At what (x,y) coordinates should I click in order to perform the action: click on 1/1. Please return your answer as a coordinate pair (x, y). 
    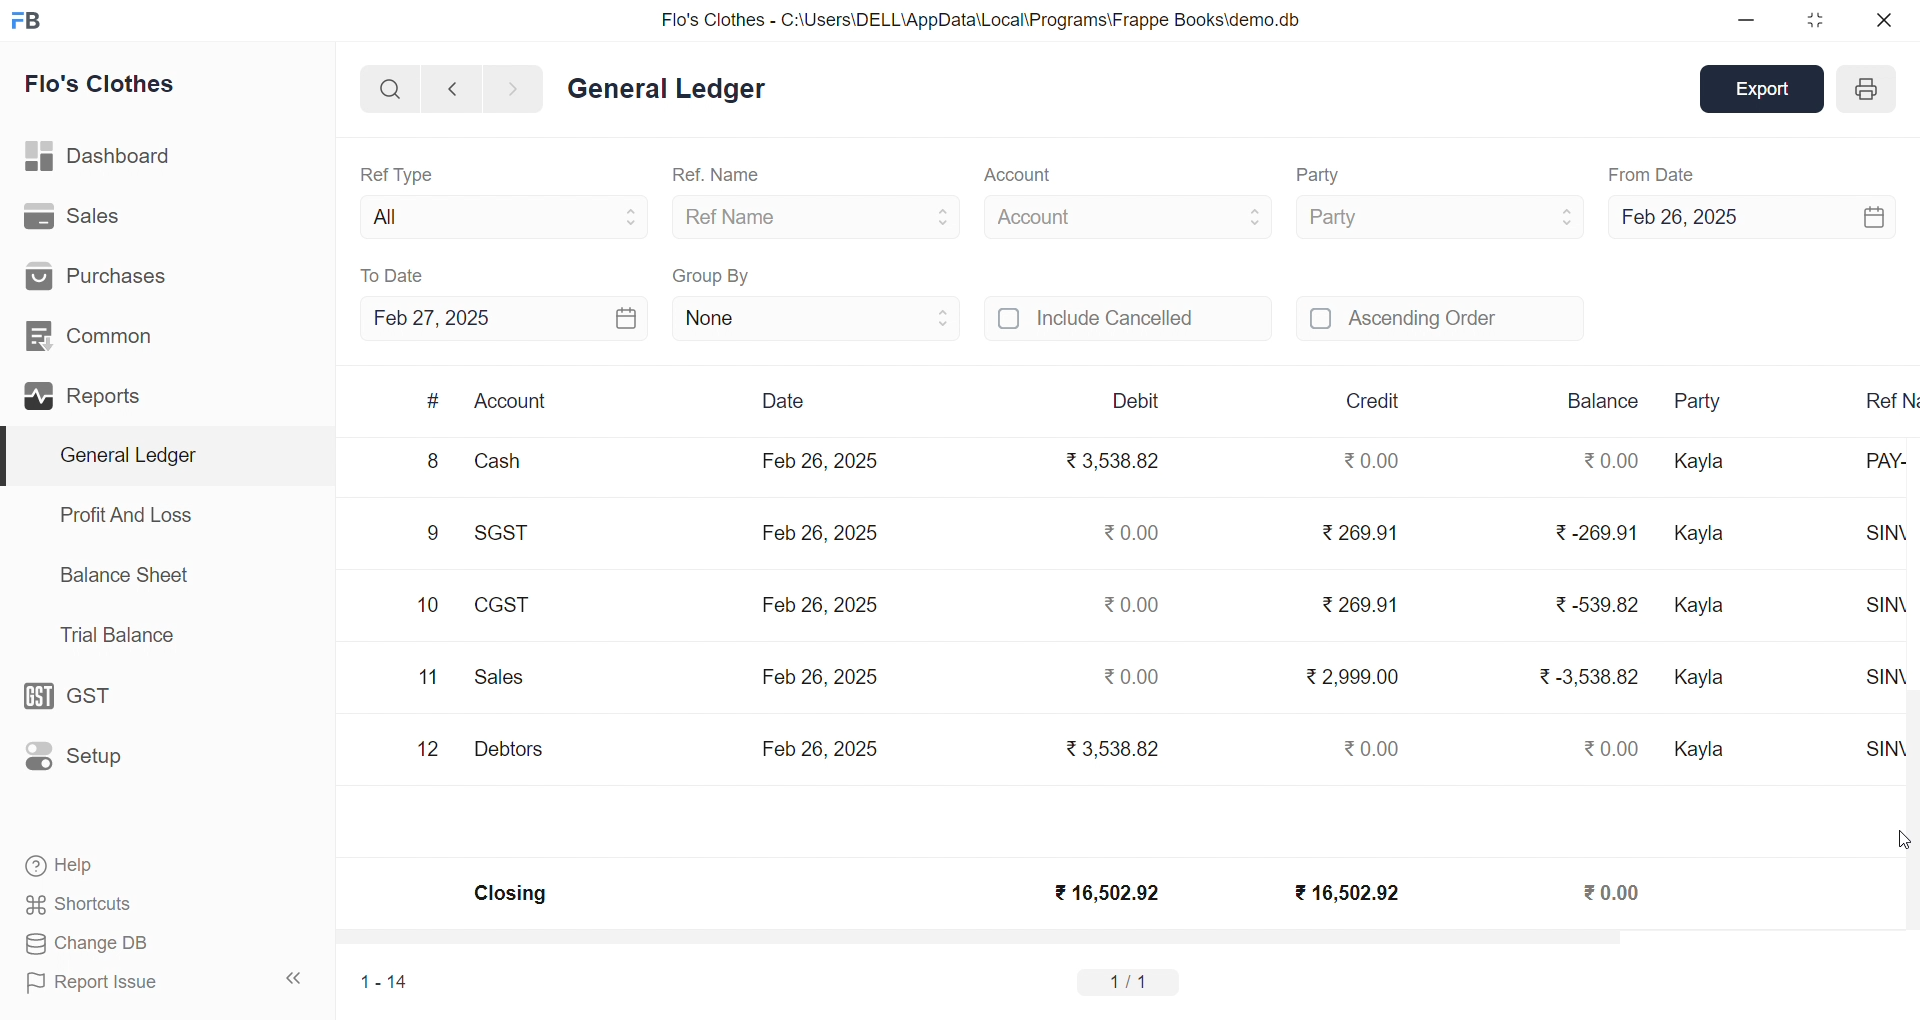
    Looking at the image, I should click on (1133, 981).